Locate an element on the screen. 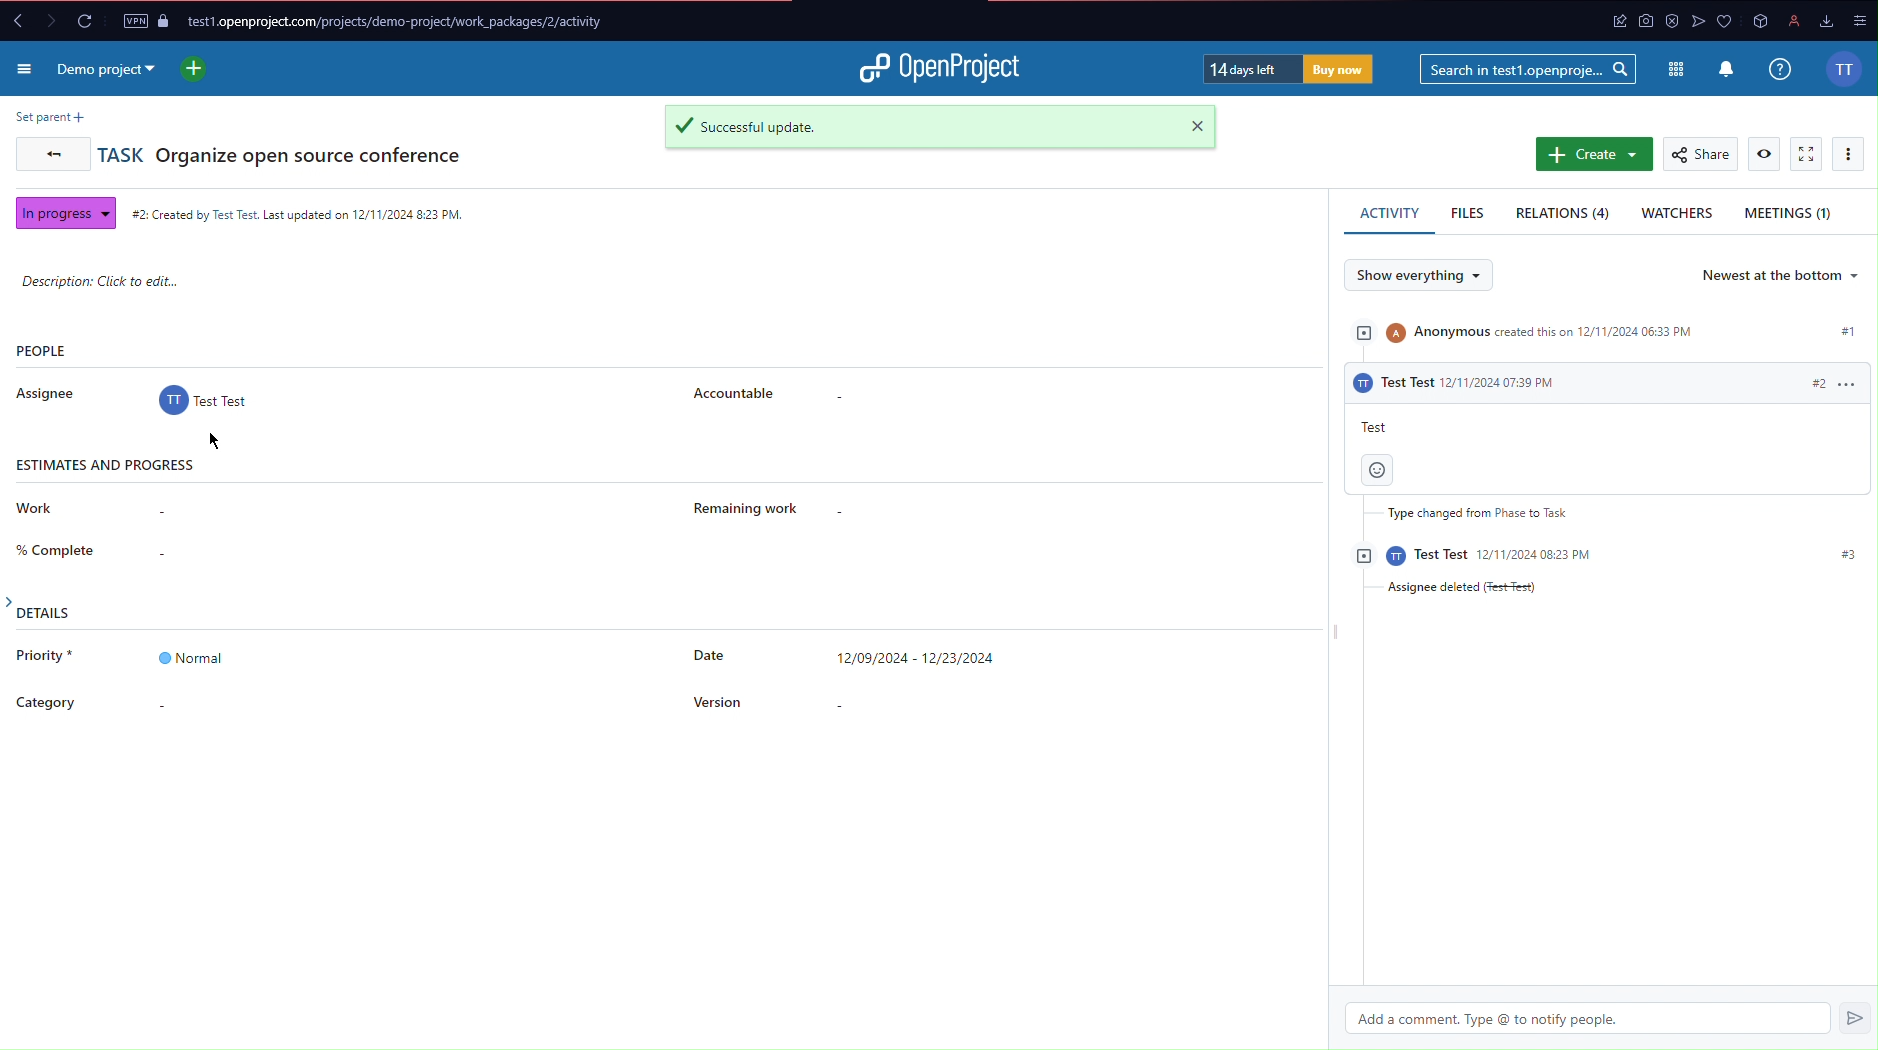  Back is located at coordinates (45, 152).